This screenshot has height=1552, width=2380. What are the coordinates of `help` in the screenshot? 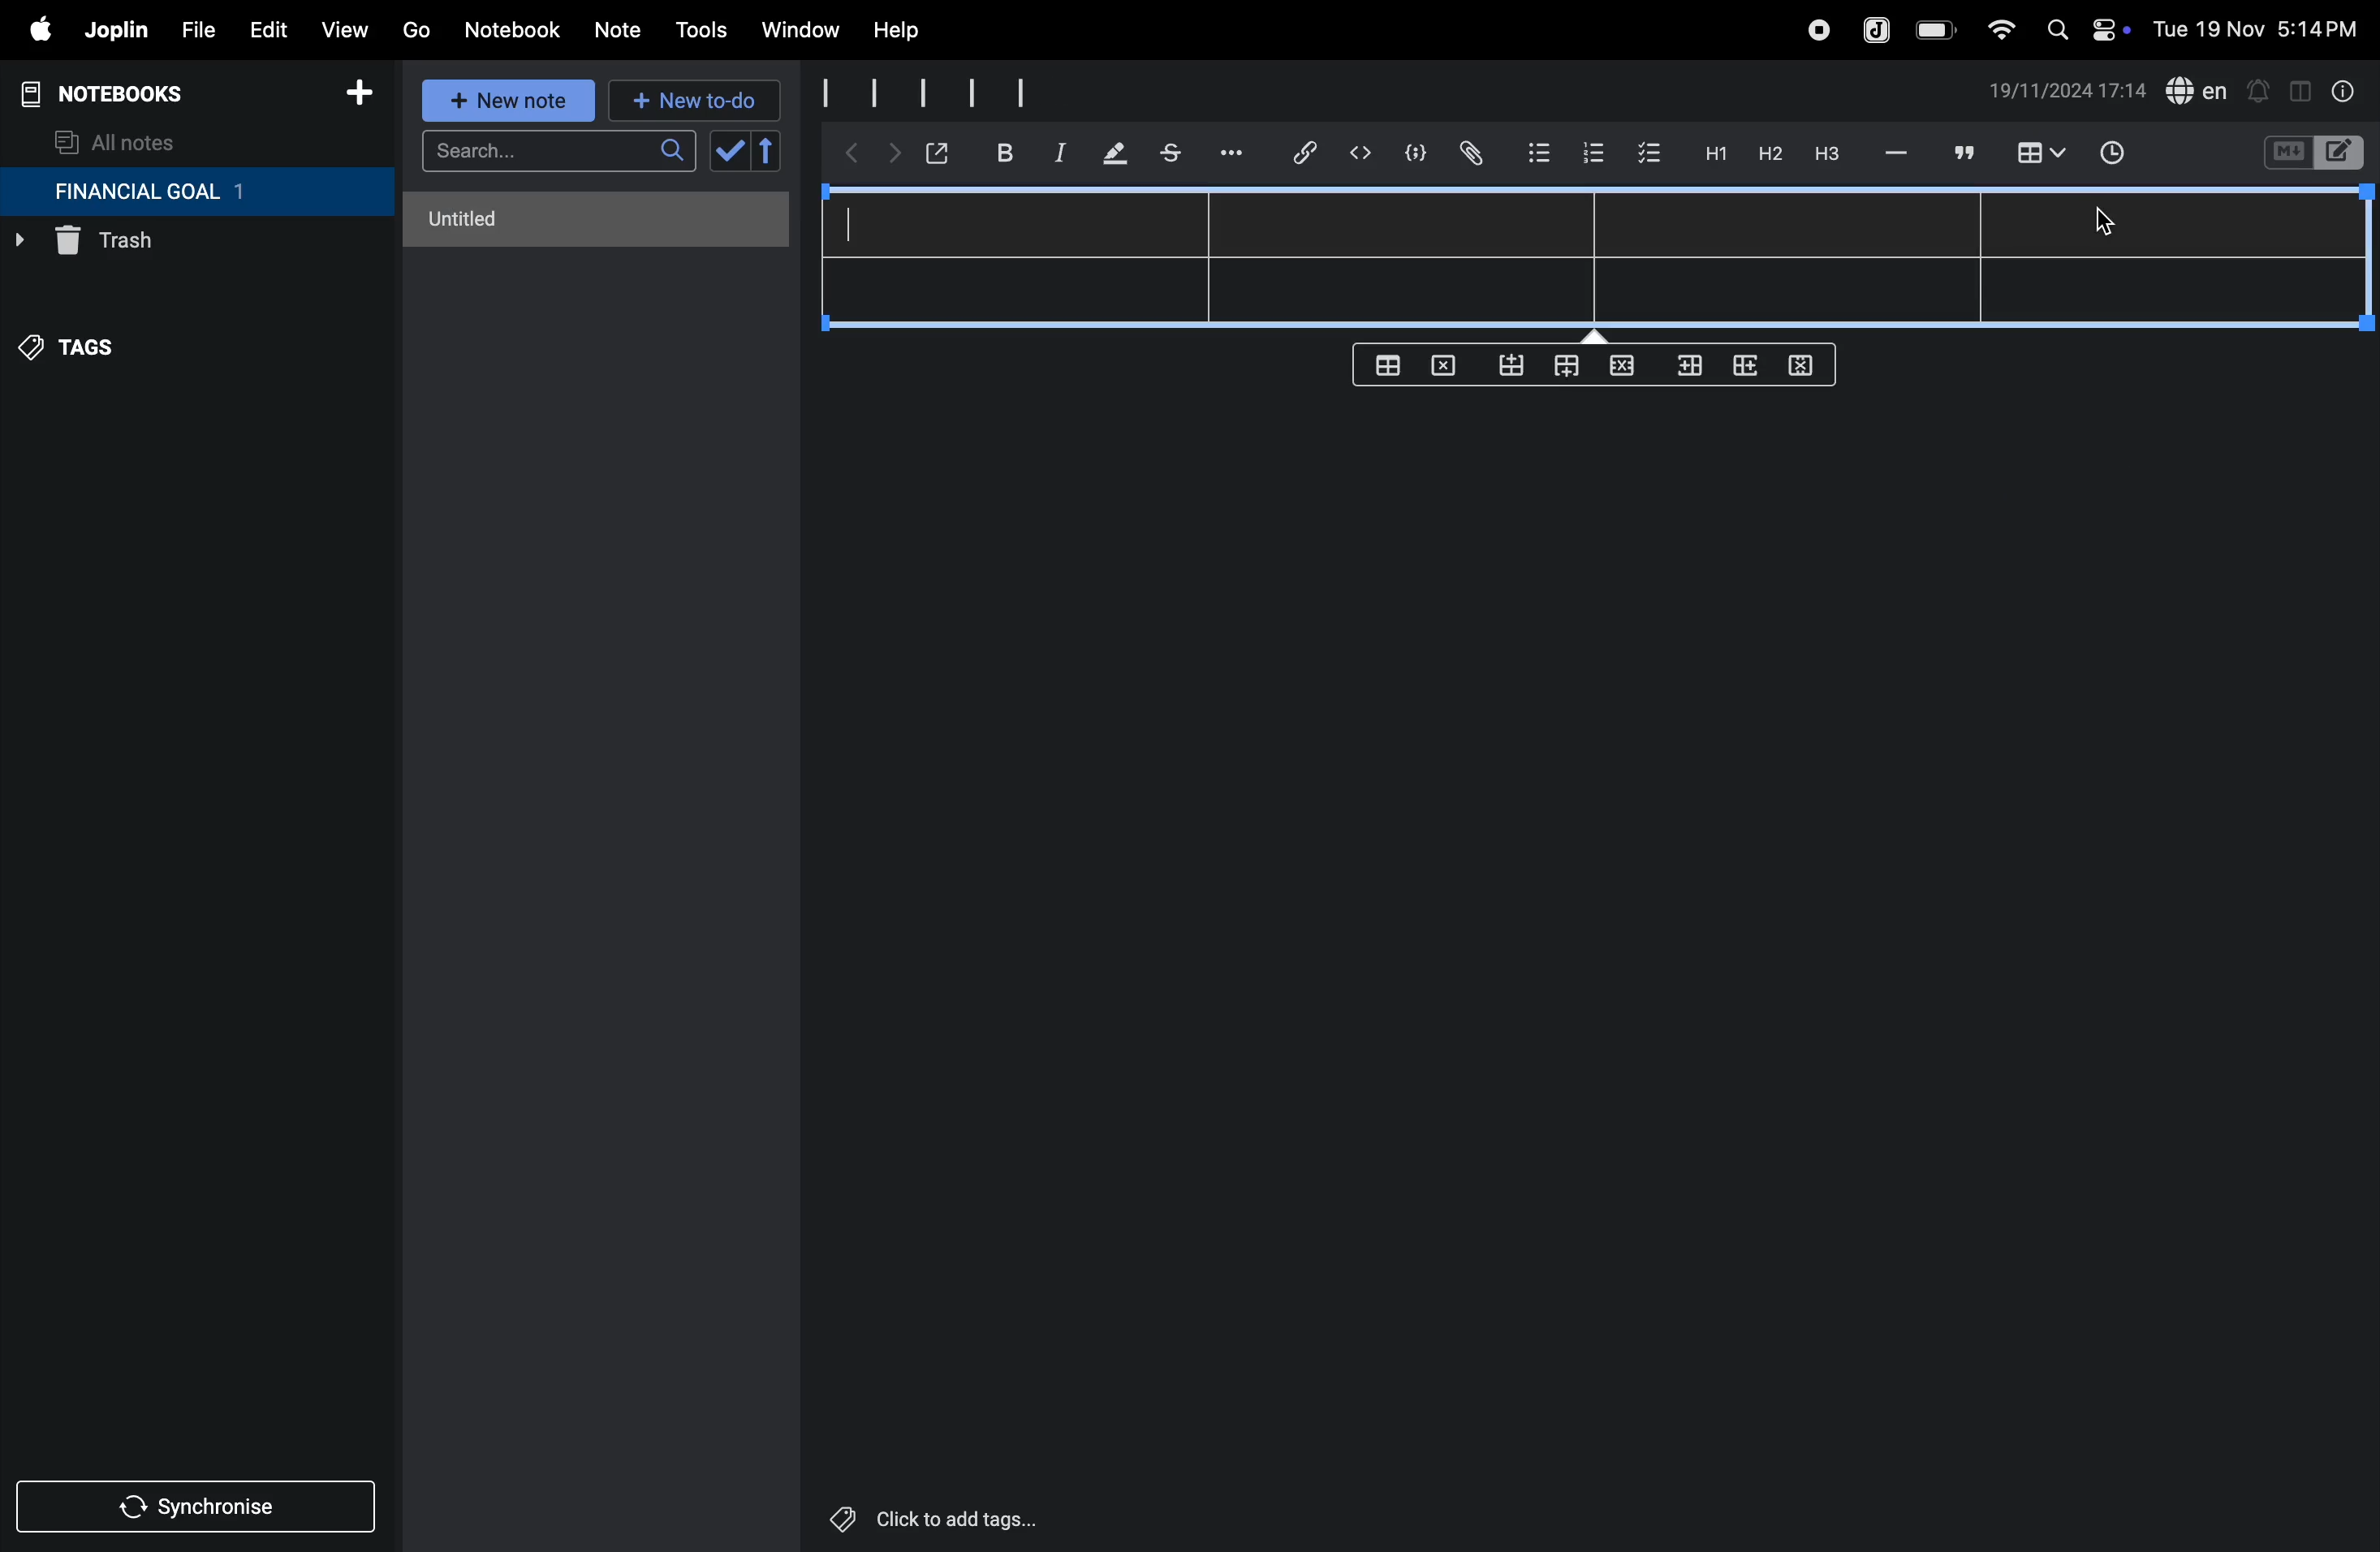 It's located at (911, 31).